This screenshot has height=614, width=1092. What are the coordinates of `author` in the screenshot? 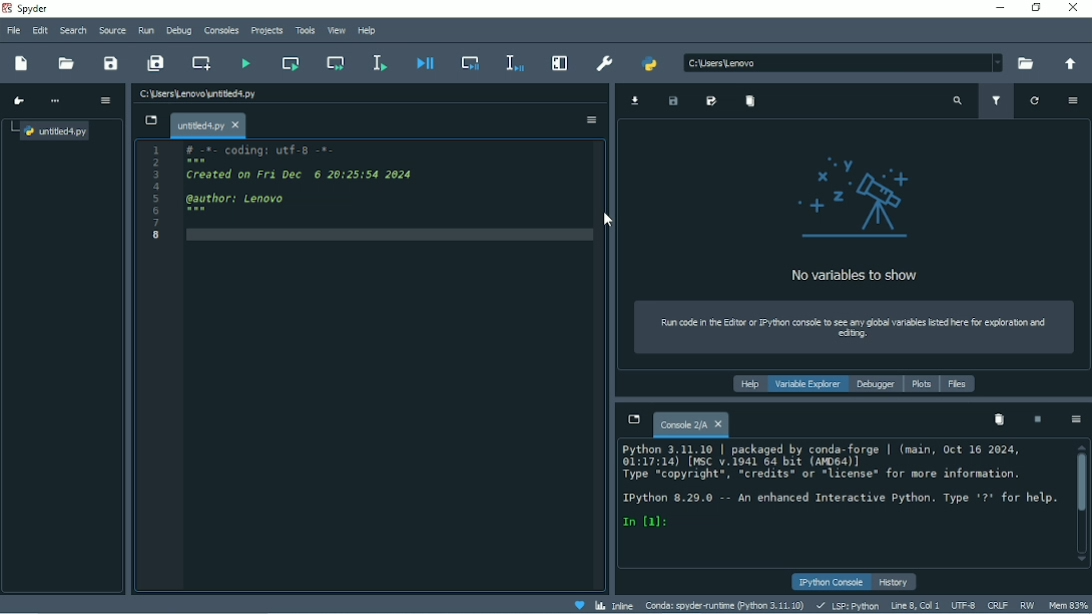 It's located at (237, 200).